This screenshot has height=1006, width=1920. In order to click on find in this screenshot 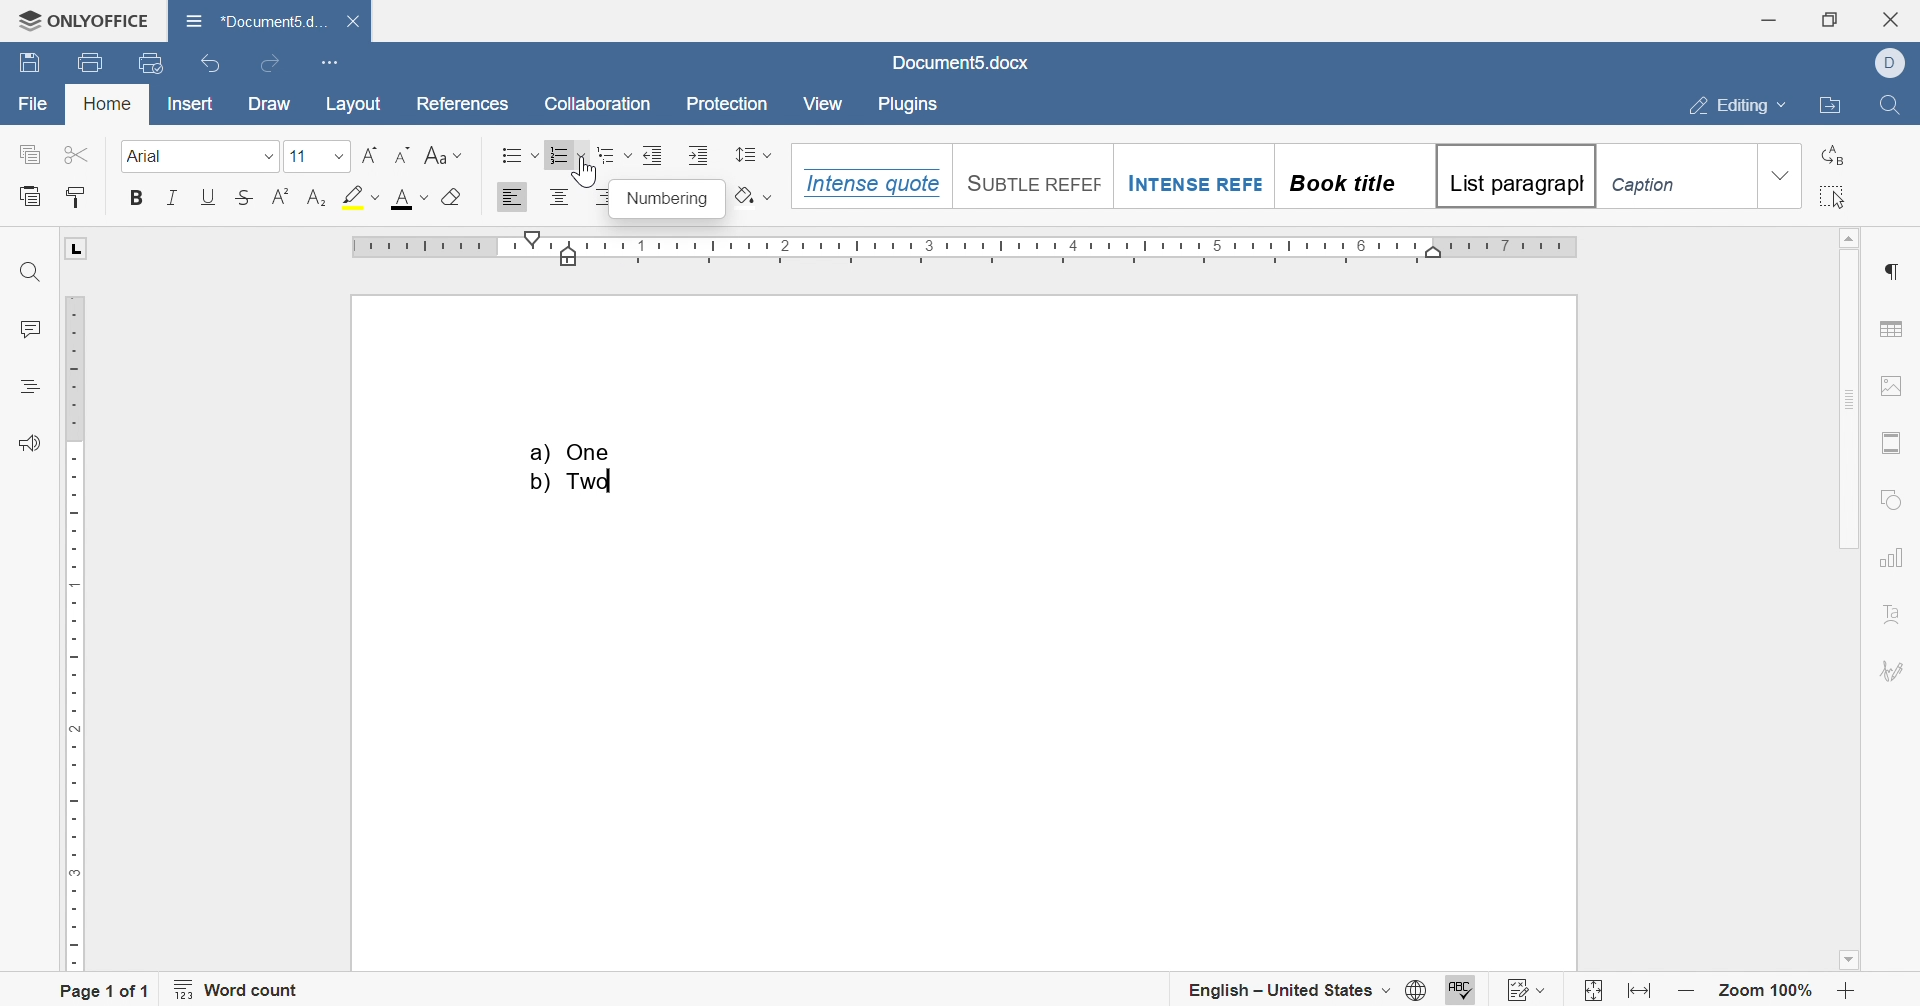, I will do `click(1889, 106)`.